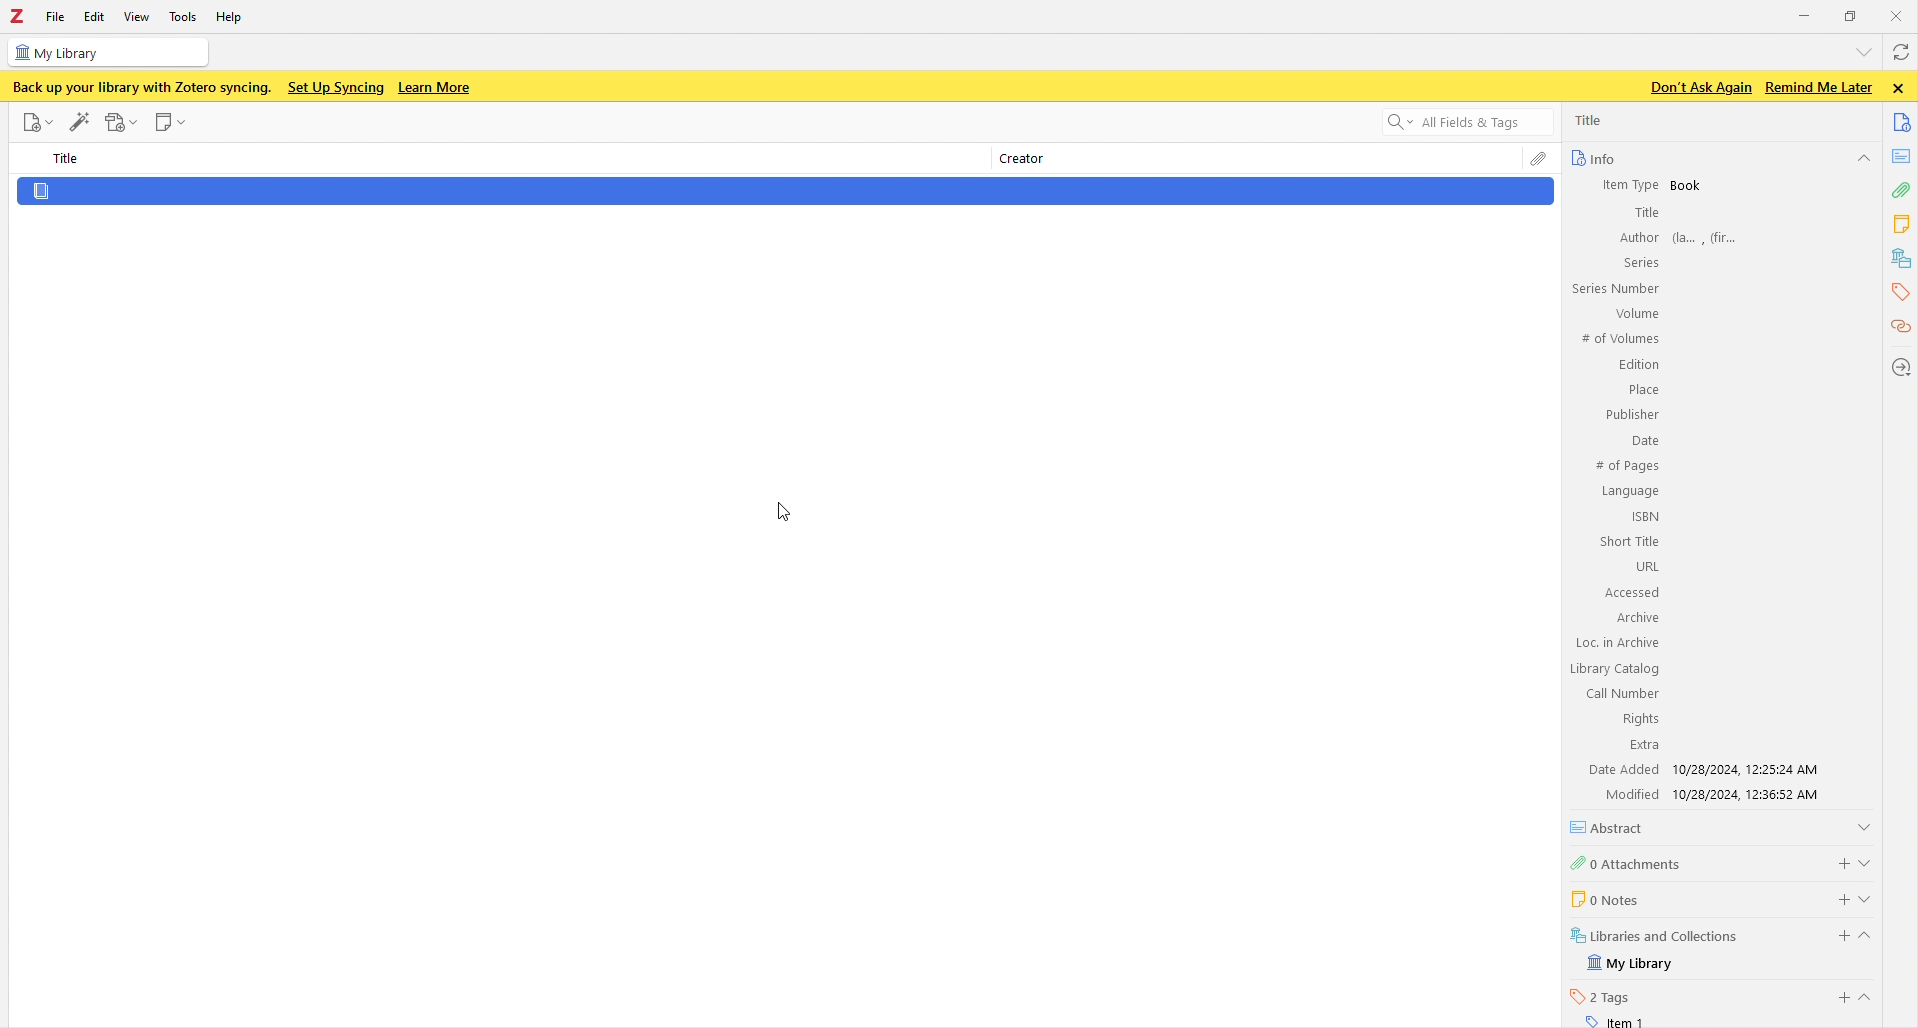 The image size is (1918, 1028). Describe the element at coordinates (1695, 88) in the screenshot. I see `Don’t Ask Again` at that location.